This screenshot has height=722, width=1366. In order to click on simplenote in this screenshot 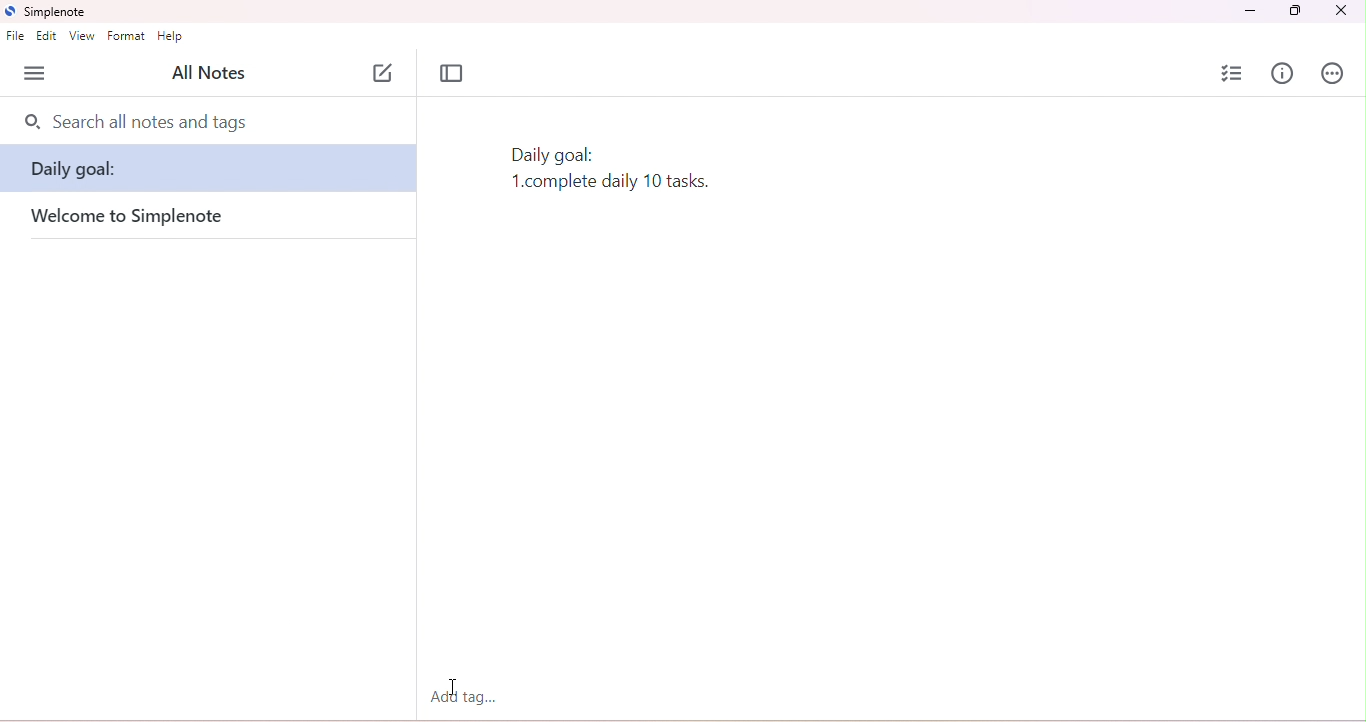, I will do `click(49, 12)`.